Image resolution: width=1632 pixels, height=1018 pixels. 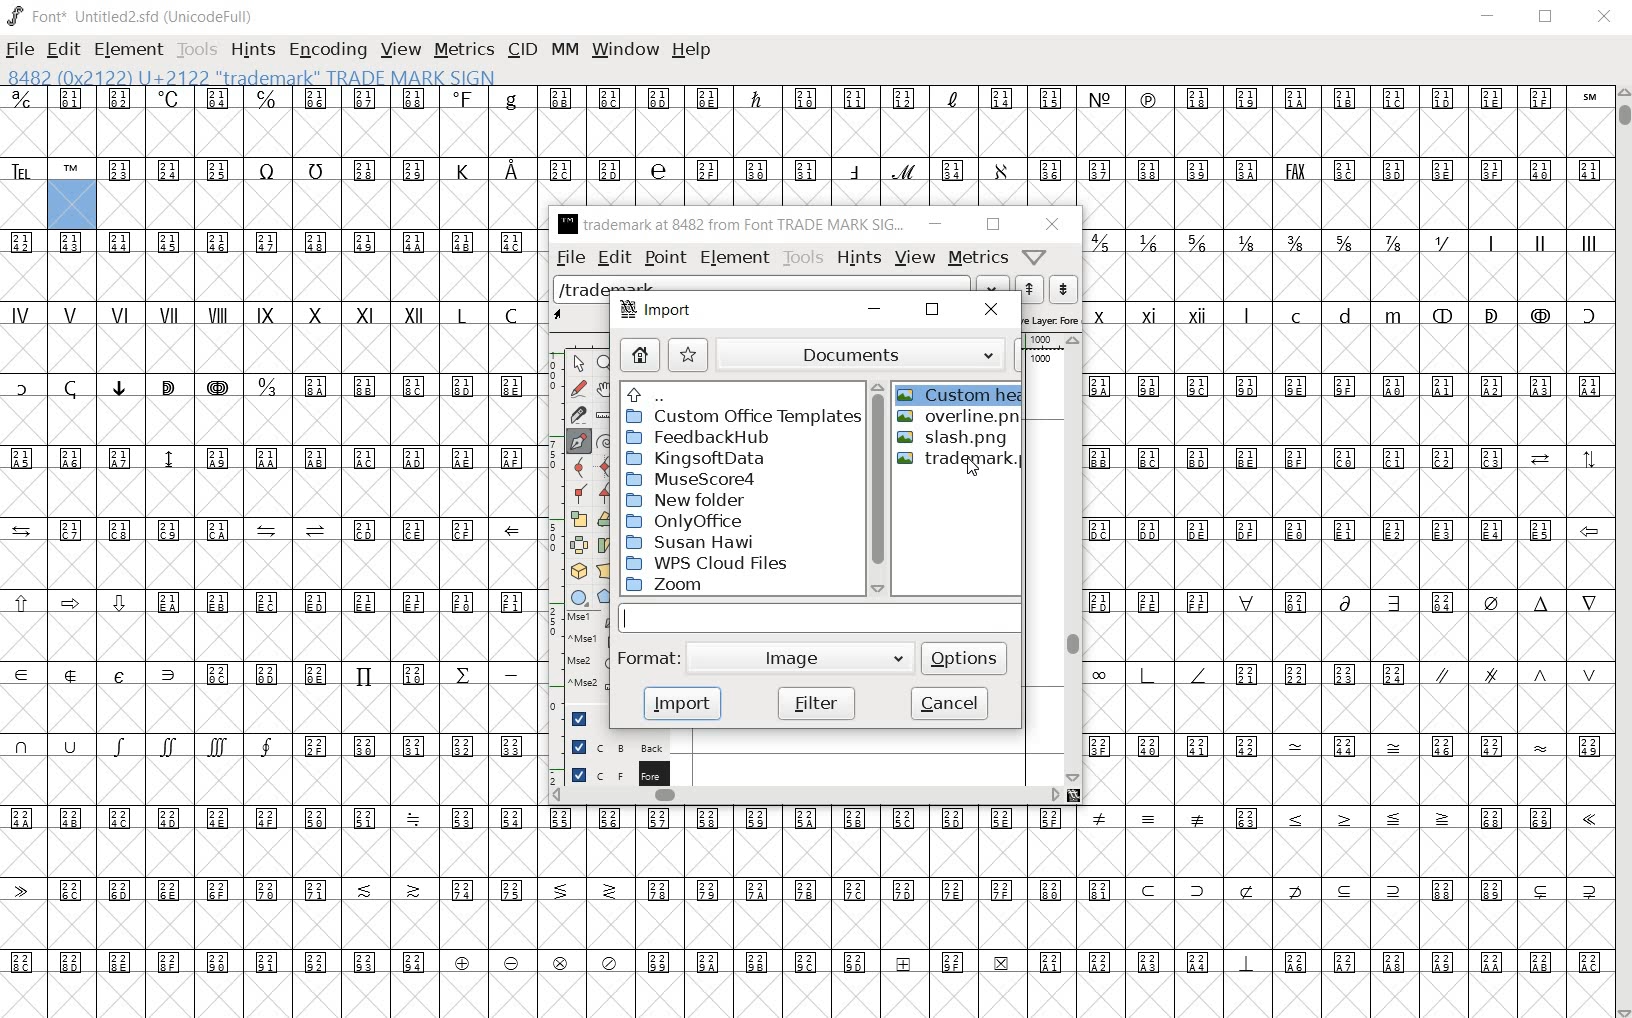 What do you see at coordinates (1075, 558) in the screenshot?
I see `scrollbar` at bounding box center [1075, 558].